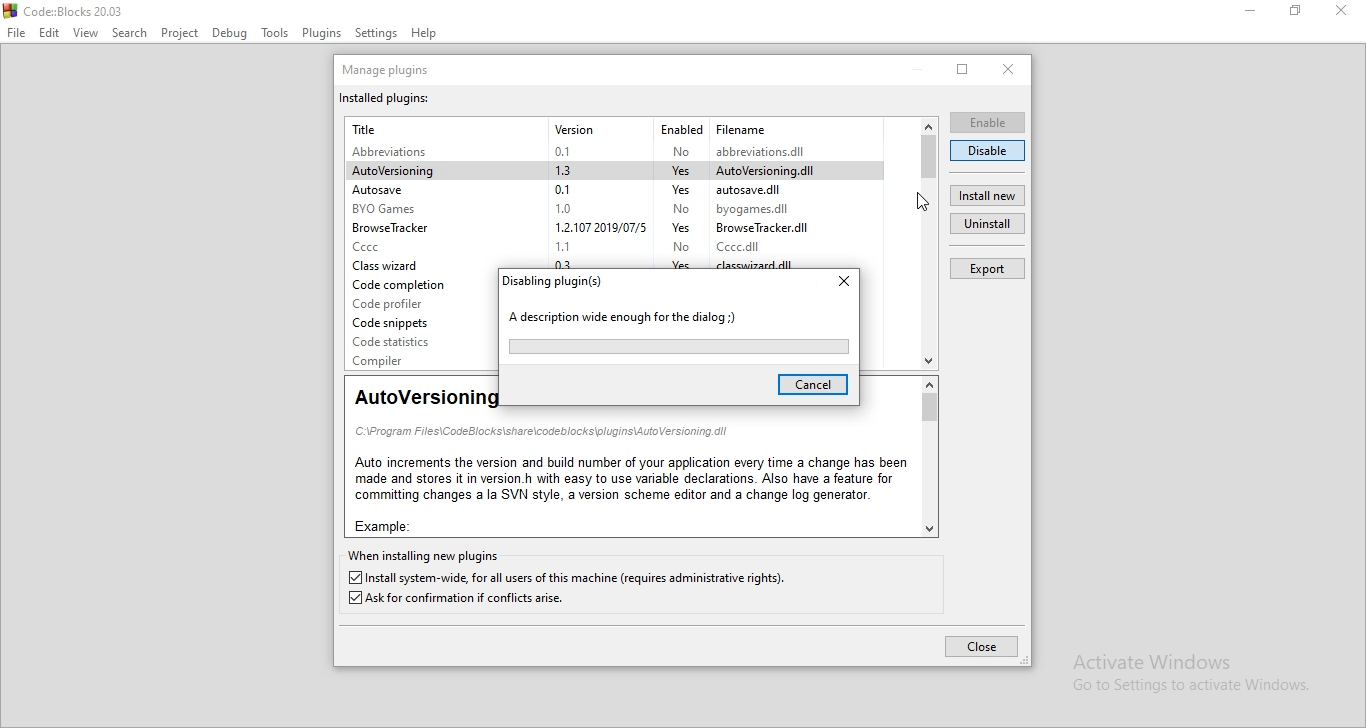  What do you see at coordinates (576, 129) in the screenshot?
I see `Version` at bounding box center [576, 129].